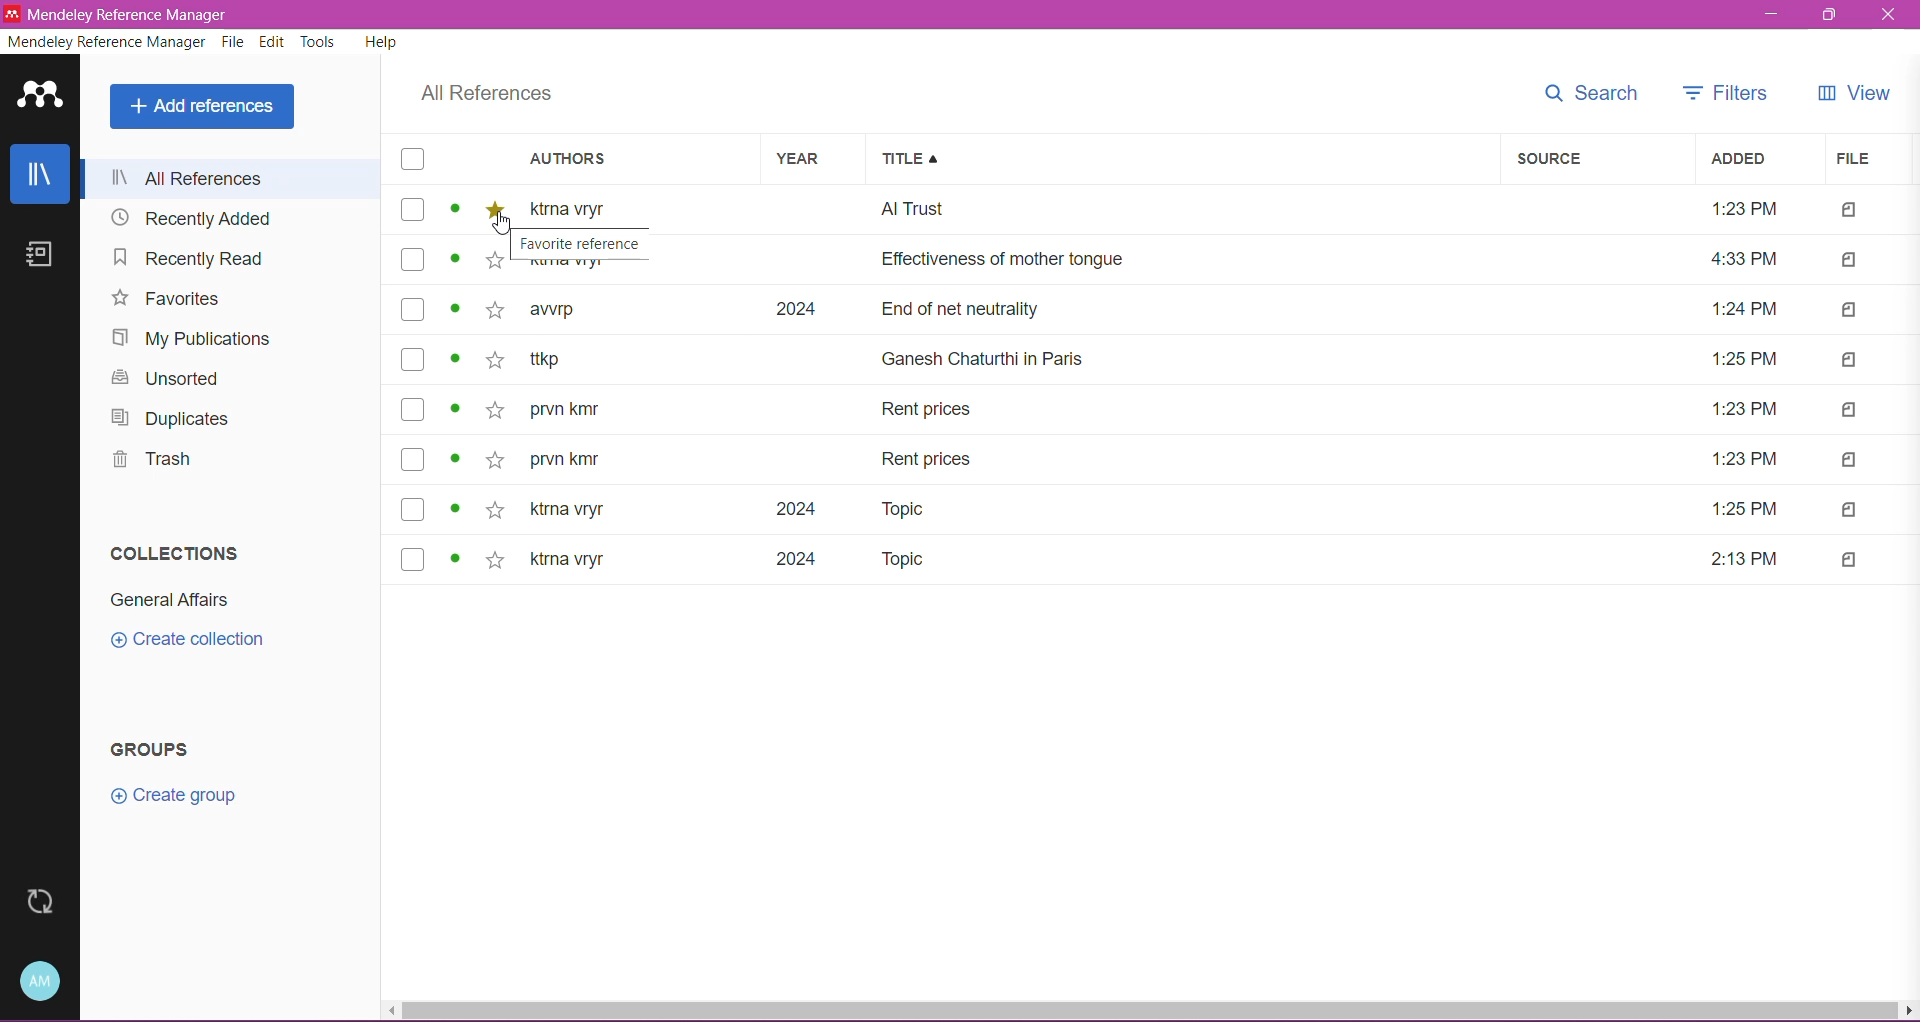  I want to click on All References, so click(481, 95).